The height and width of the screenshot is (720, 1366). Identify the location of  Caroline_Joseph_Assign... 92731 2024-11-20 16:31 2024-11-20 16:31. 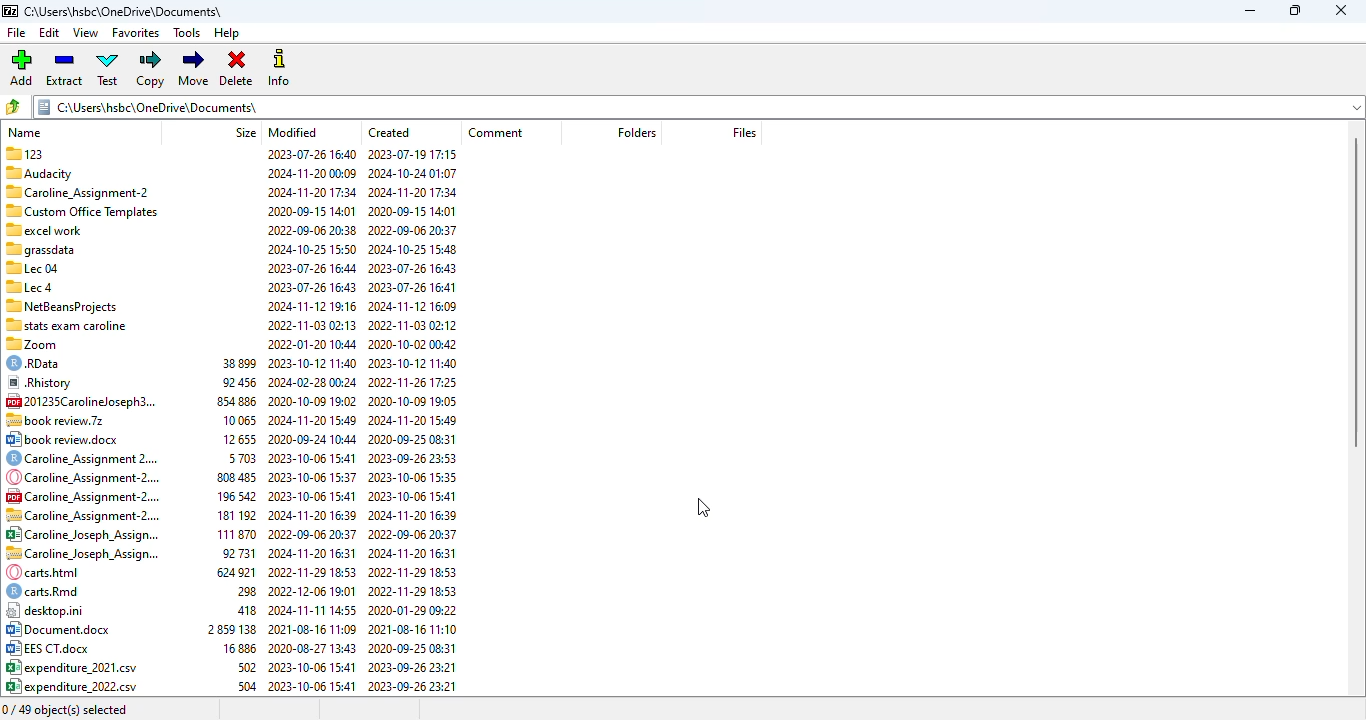
(230, 535).